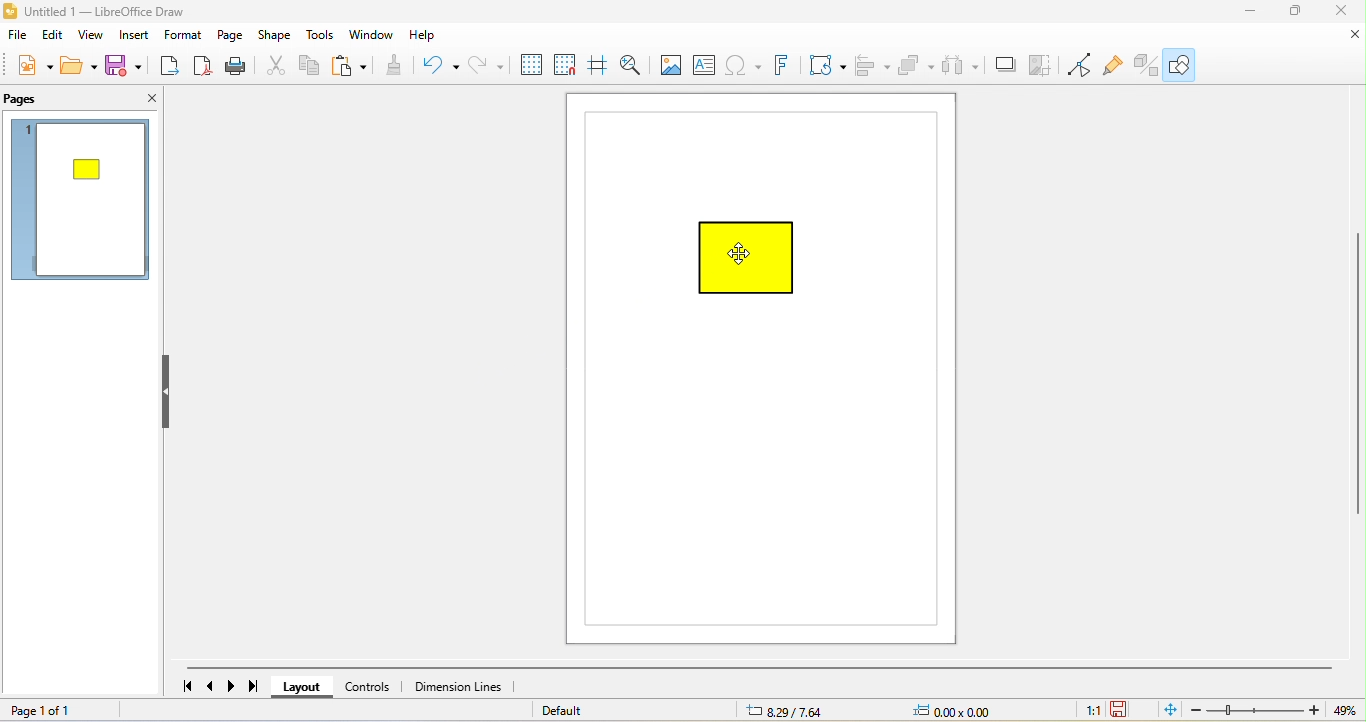  What do you see at coordinates (744, 253) in the screenshot?
I see `cursor` at bounding box center [744, 253].